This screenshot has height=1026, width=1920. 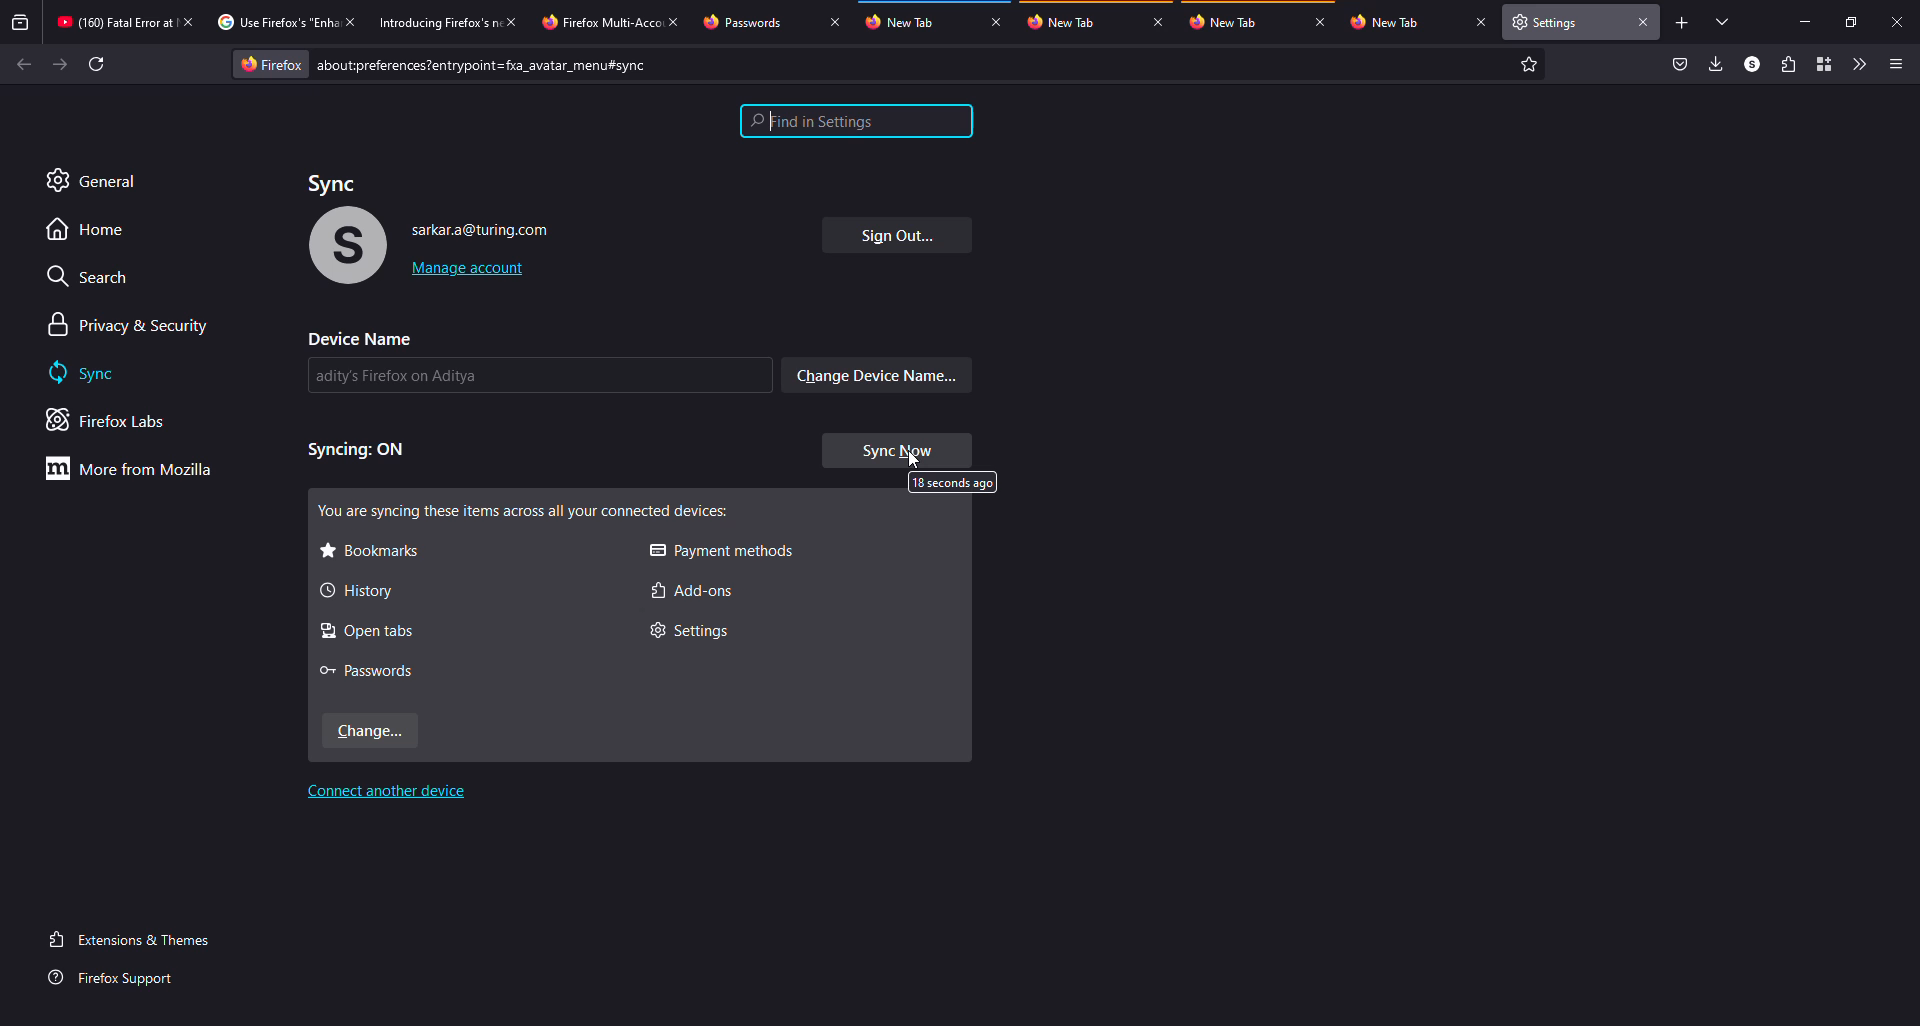 What do you see at coordinates (108, 21) in the screenshot?
I see `tab` at bounding box center [108, 21].